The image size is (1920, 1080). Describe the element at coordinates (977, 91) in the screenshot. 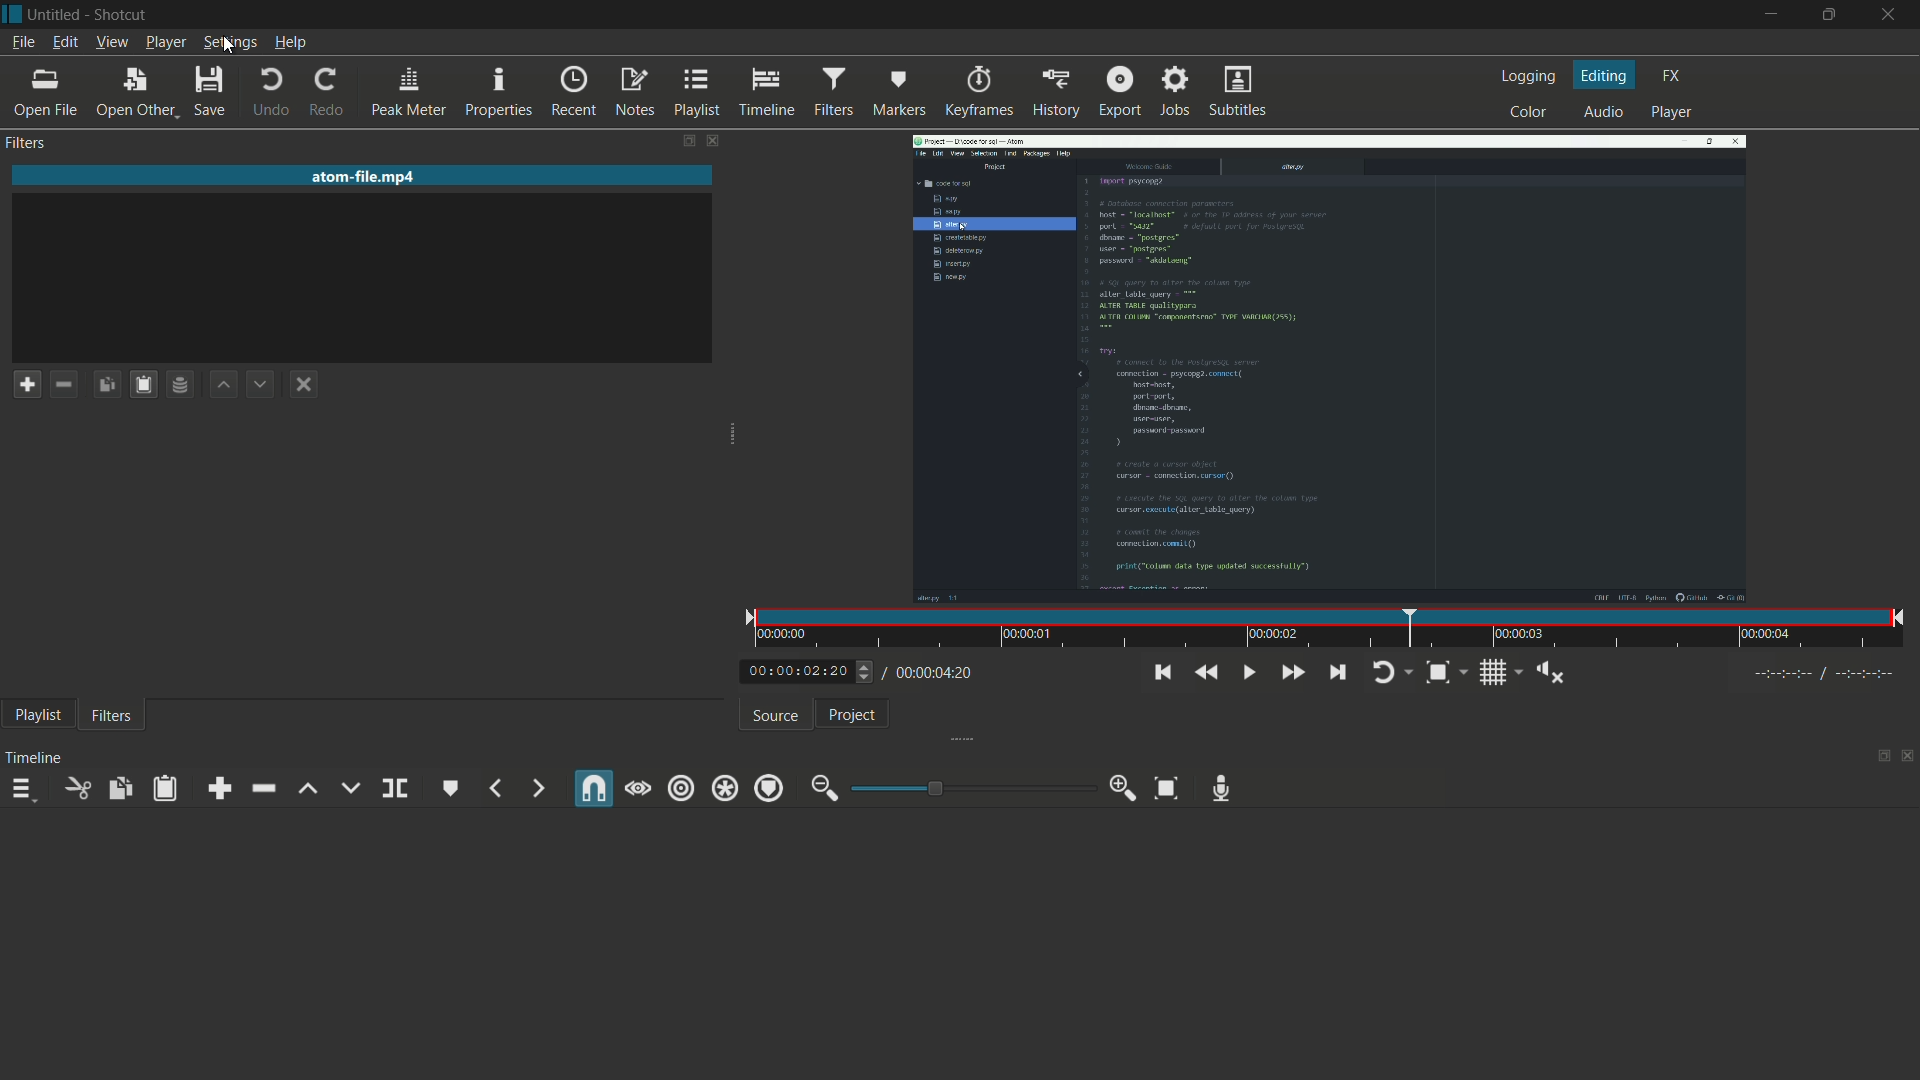

I see `keyframes` at that location.